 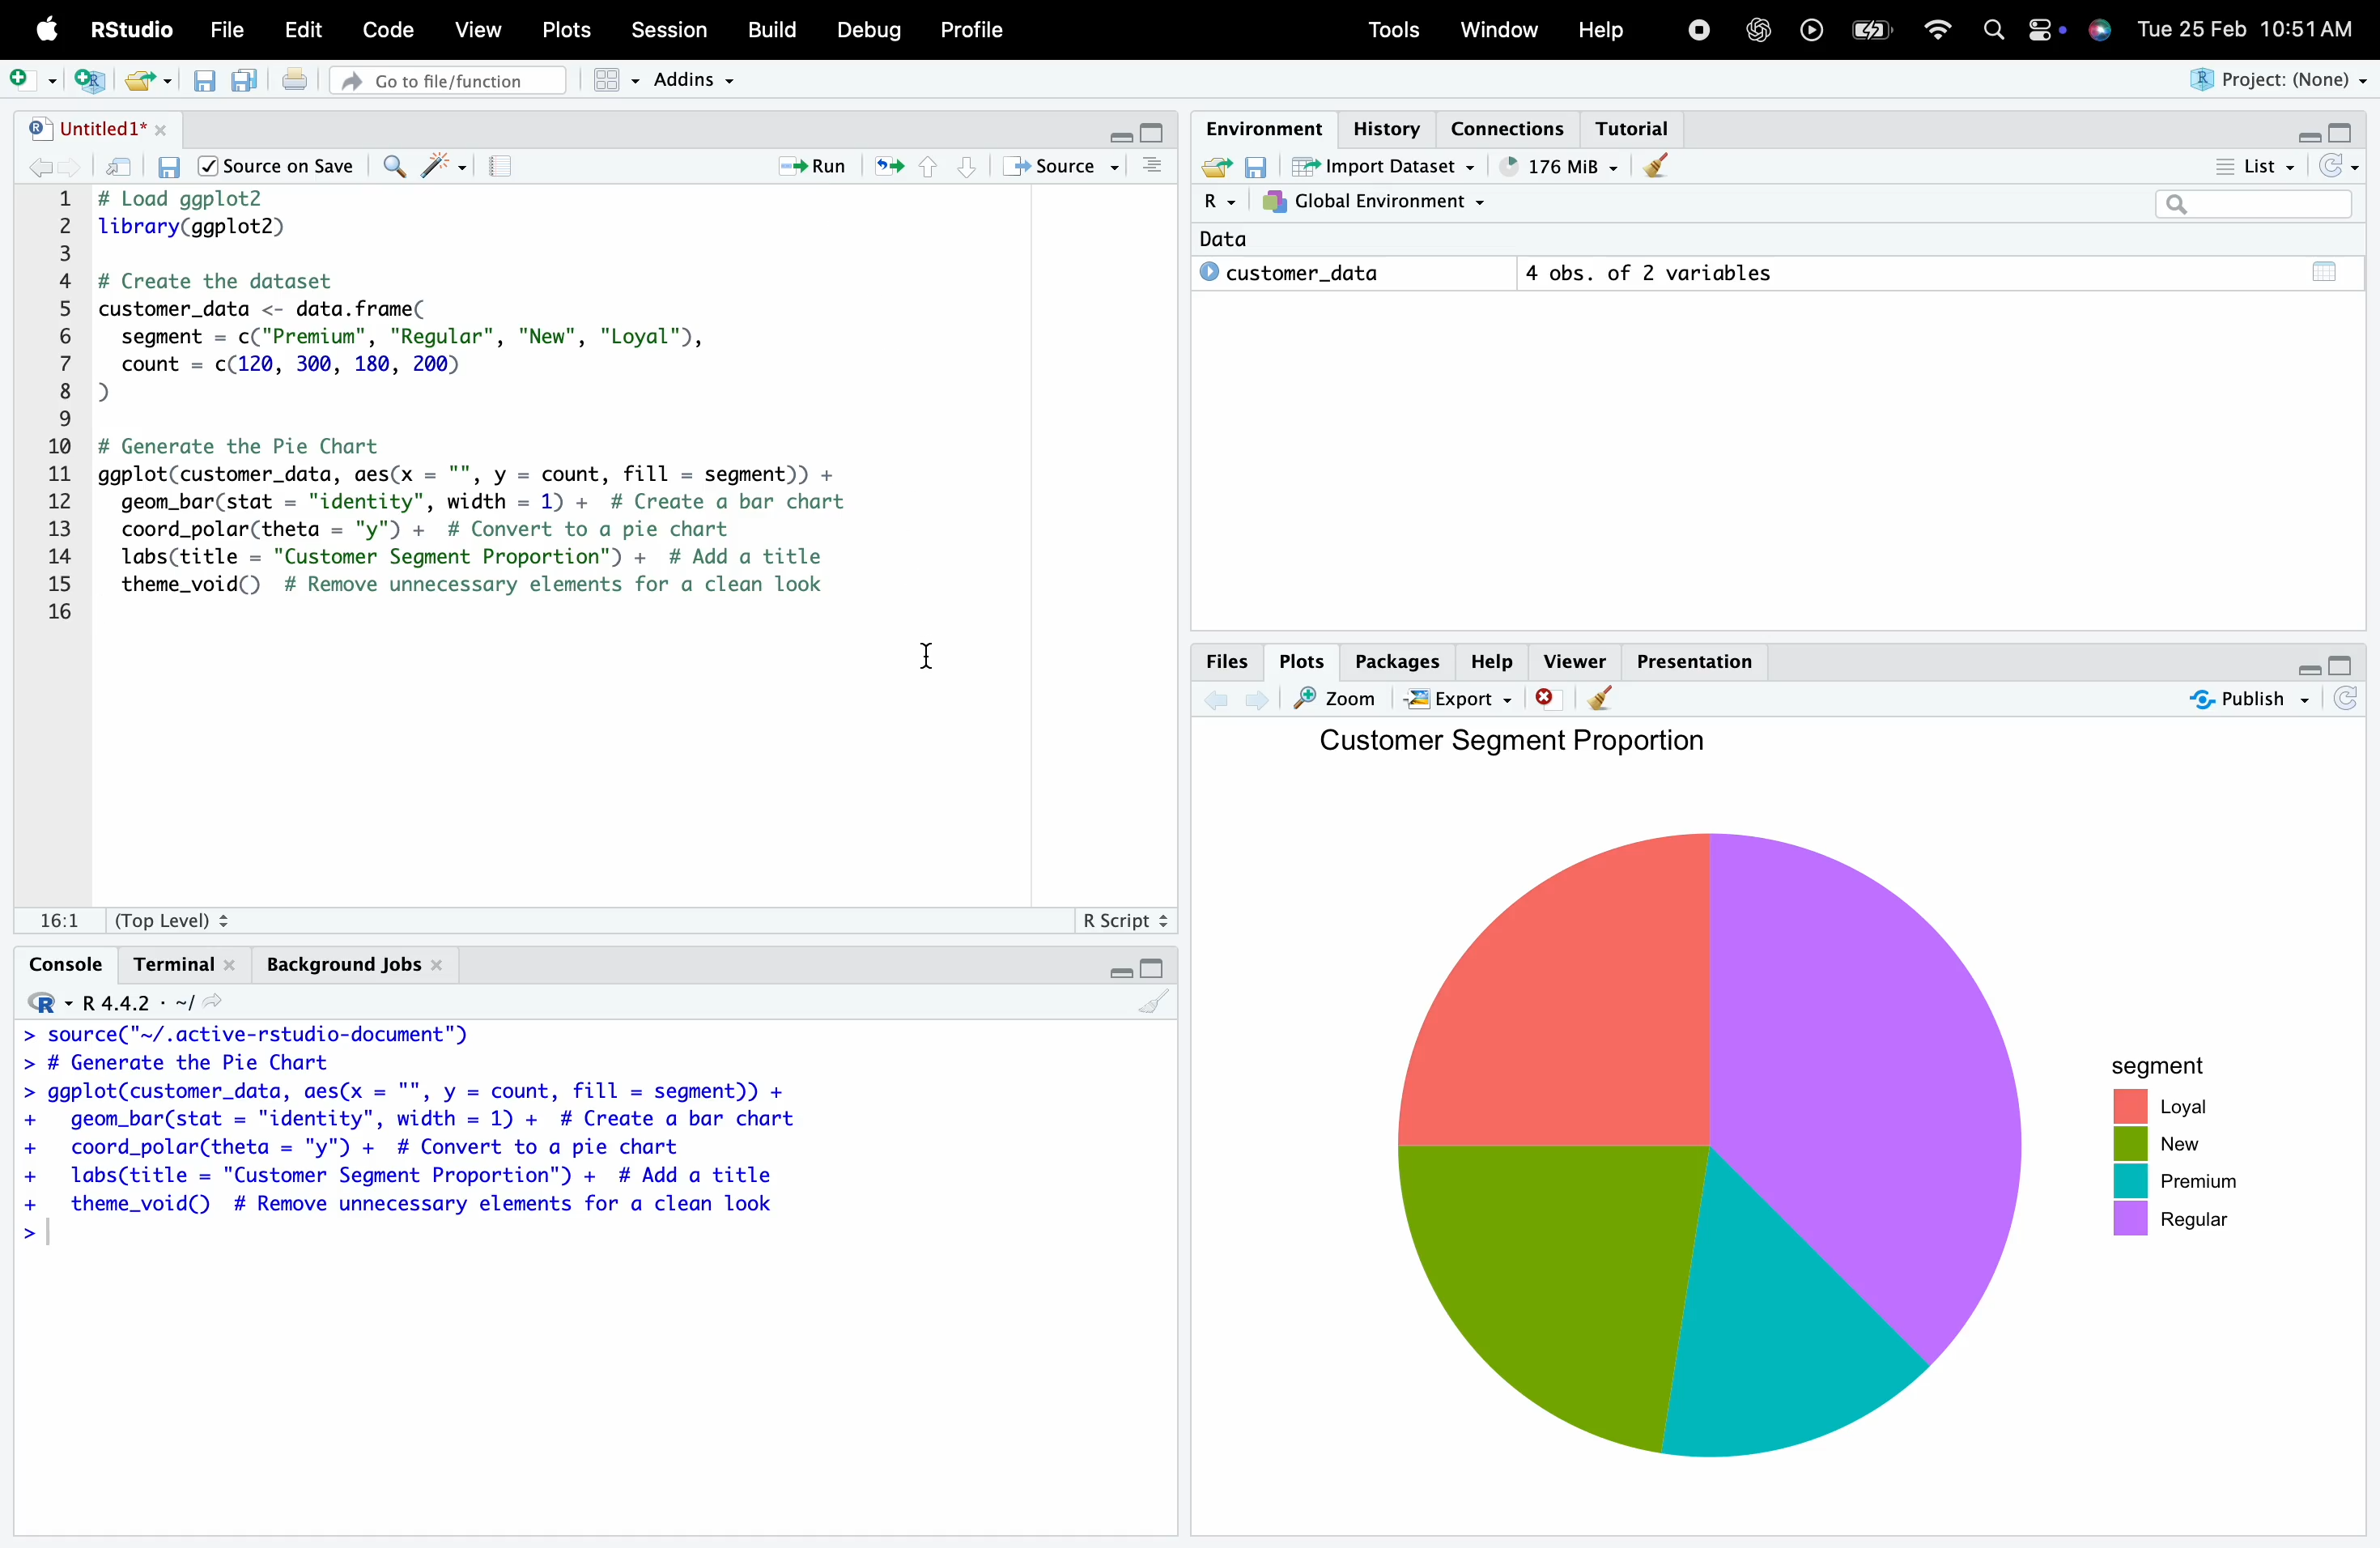 I want to click on Plots, so click(x=572, y=30).